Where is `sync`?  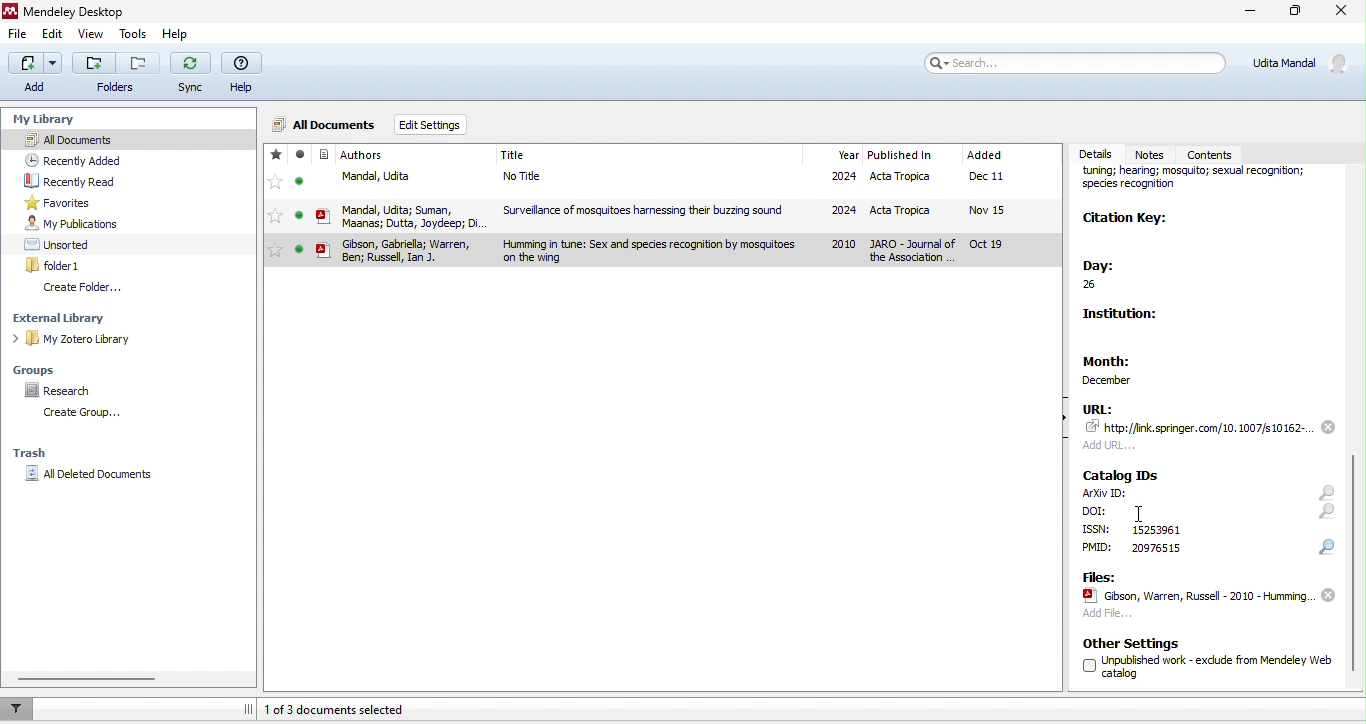
sync is located at coordinates (192, 75).